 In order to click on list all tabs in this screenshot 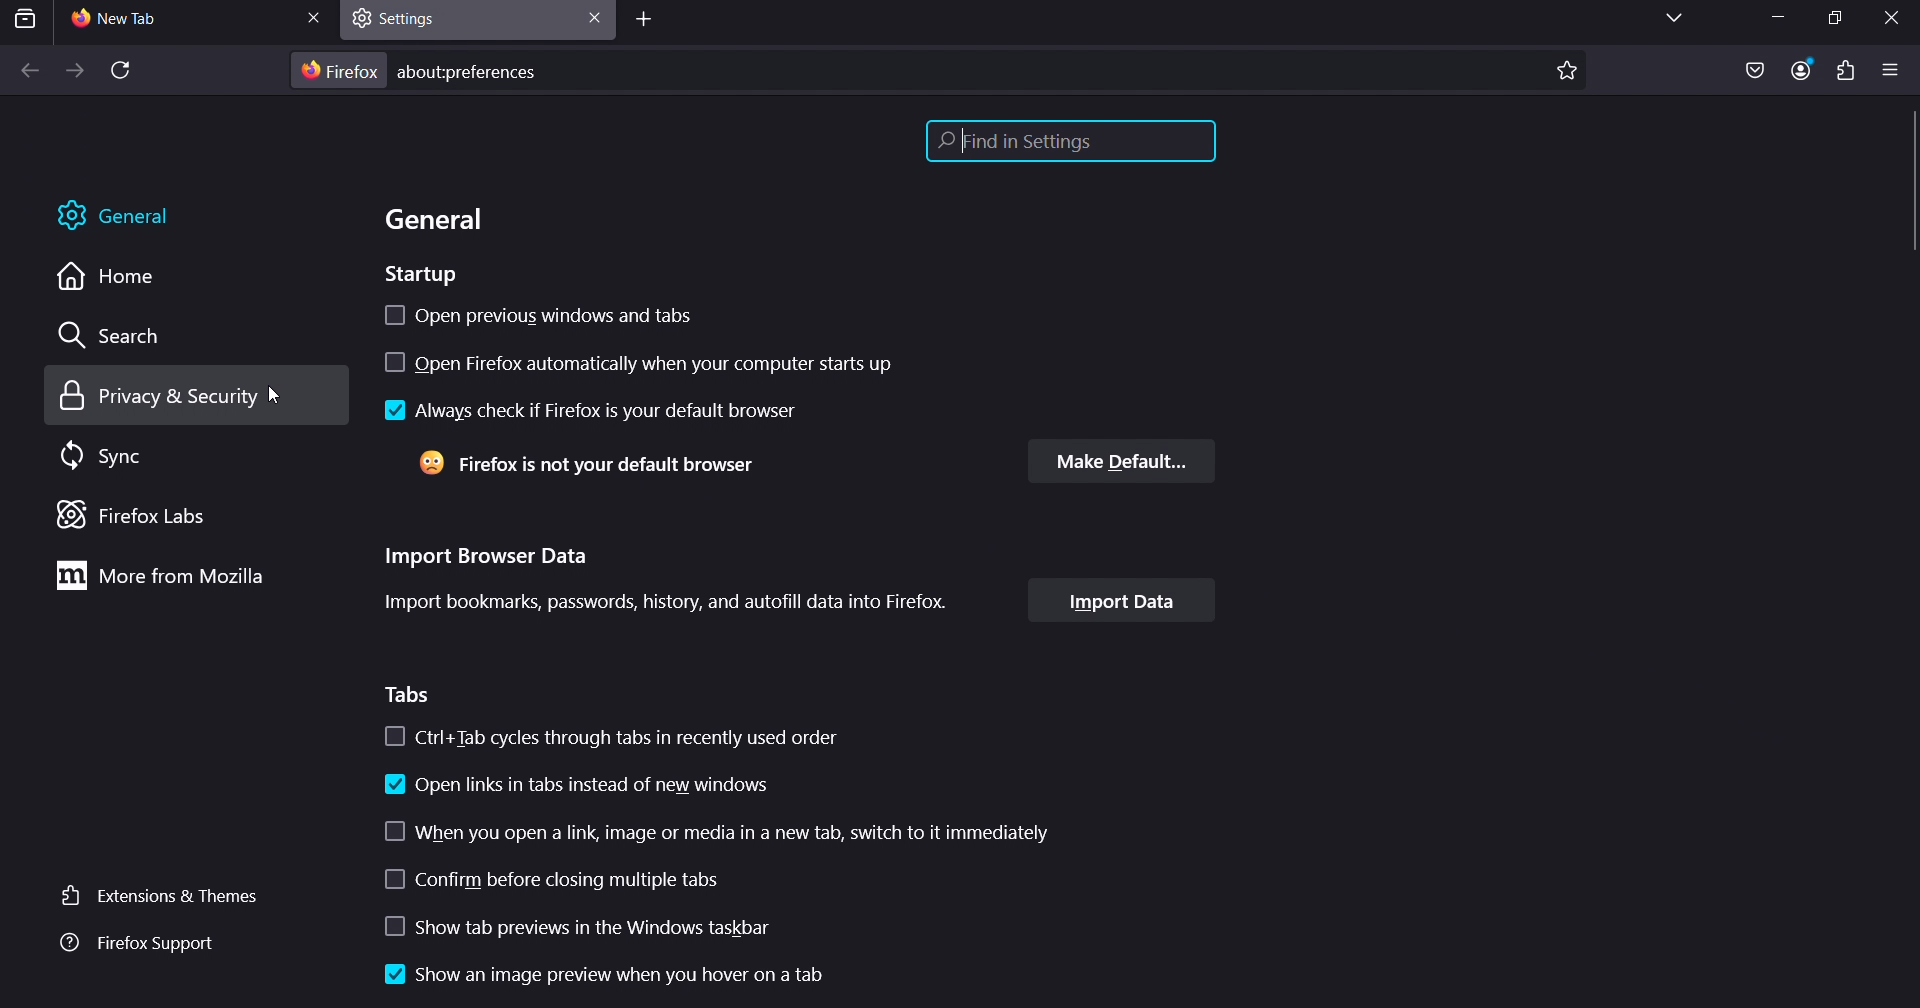, I will do `click(1666, 19)`.